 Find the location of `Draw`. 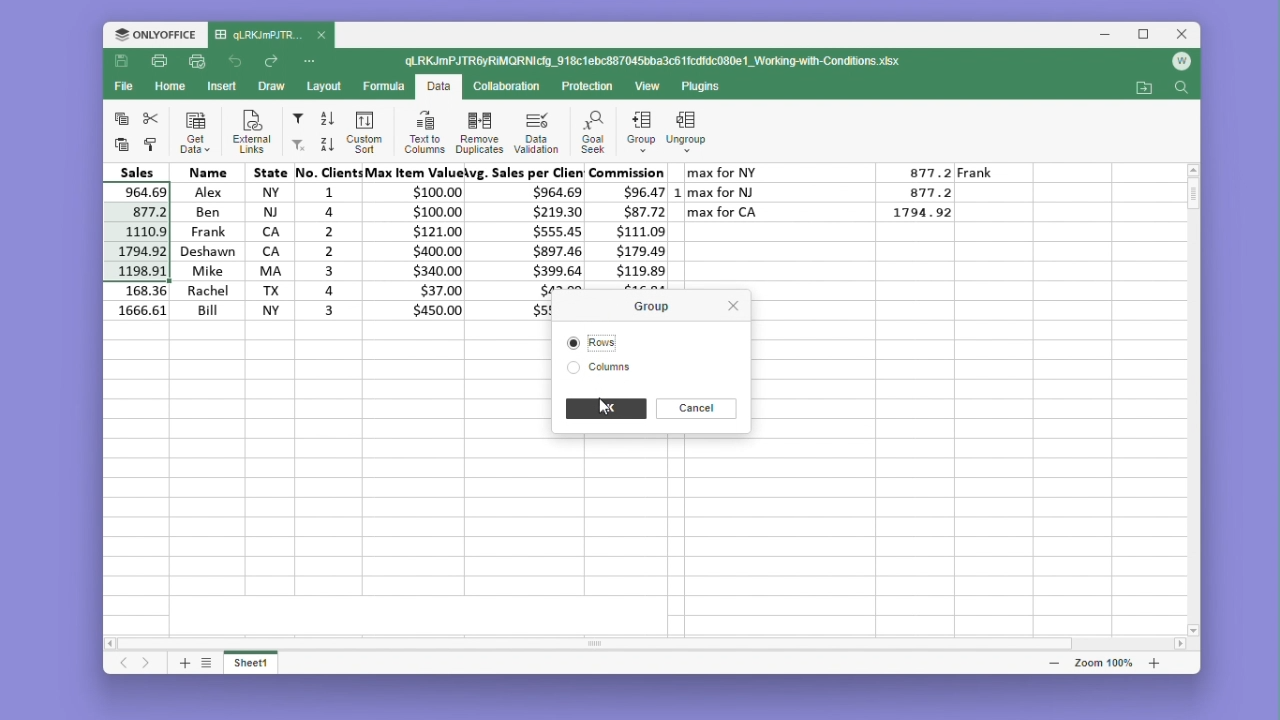

Draw is located at coordinates (270, 87).